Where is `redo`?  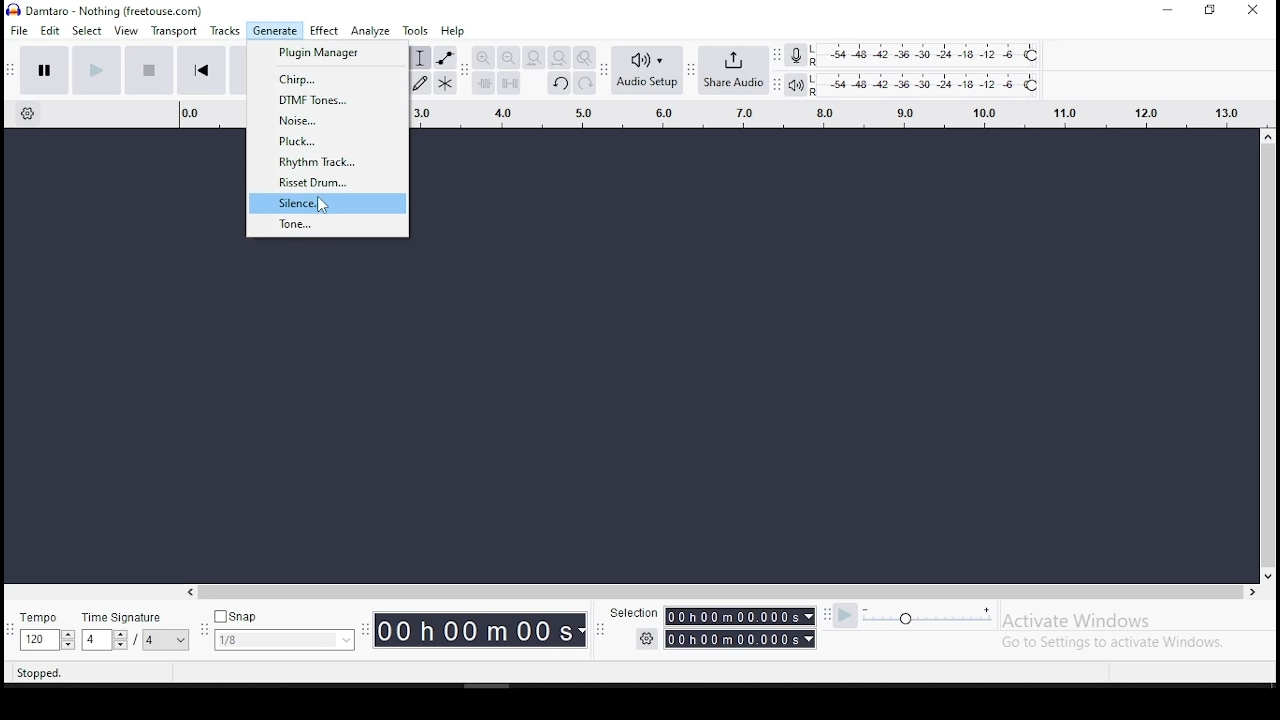 redo is located at coordinates (585, 83).